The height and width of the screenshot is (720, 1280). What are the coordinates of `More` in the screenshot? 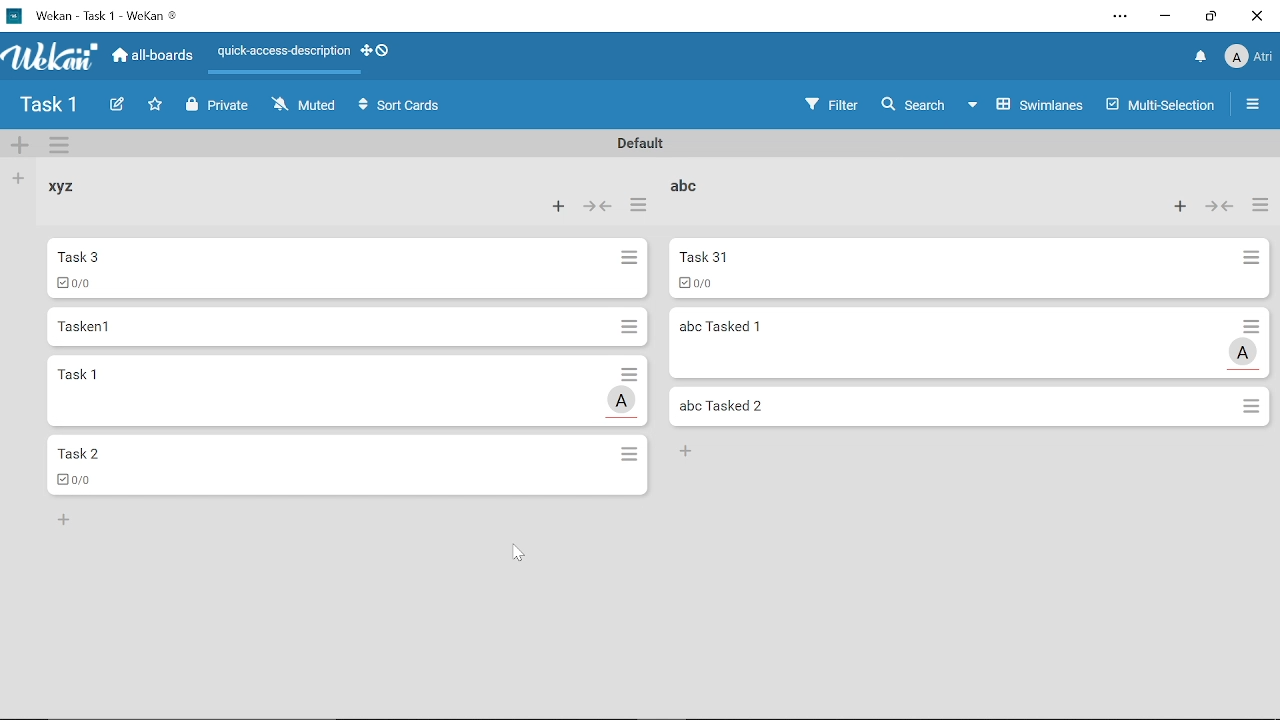 It's located at (62, 146).